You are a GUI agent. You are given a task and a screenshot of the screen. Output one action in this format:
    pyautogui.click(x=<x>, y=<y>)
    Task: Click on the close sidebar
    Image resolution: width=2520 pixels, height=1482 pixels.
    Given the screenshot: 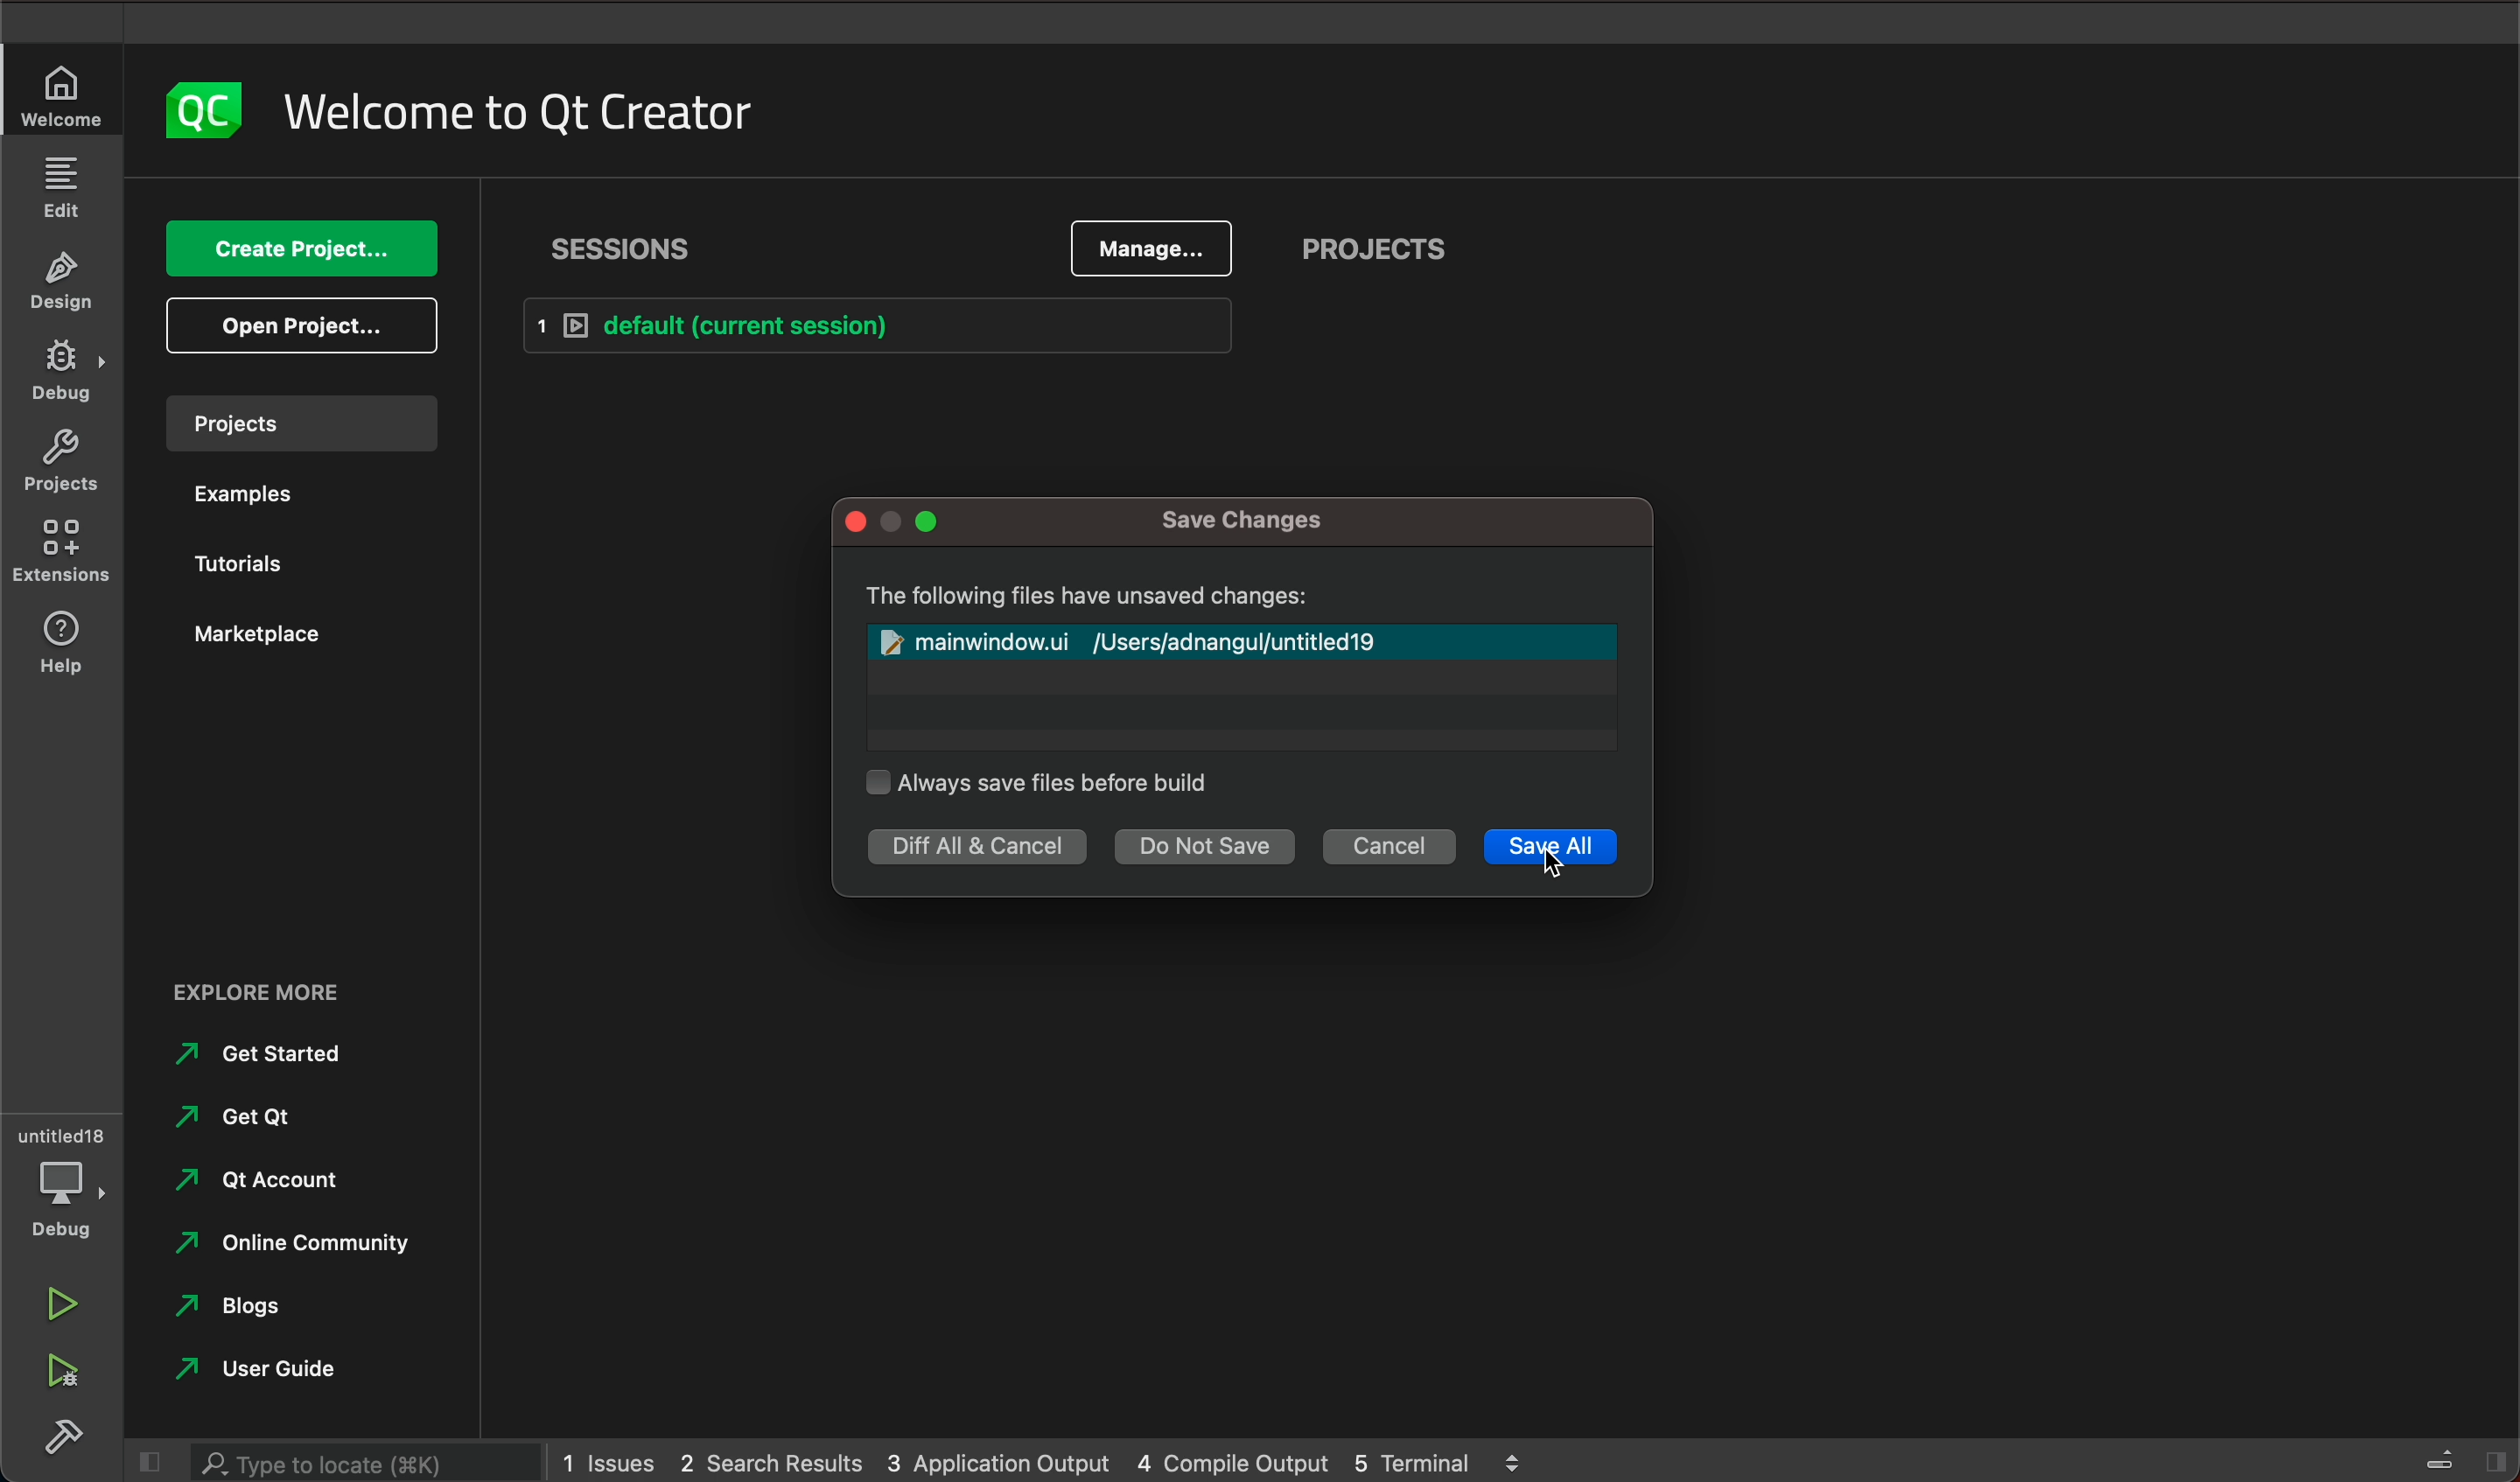 What is the action you would take?
    pyautogui.click(x=2468, y=1459)
    